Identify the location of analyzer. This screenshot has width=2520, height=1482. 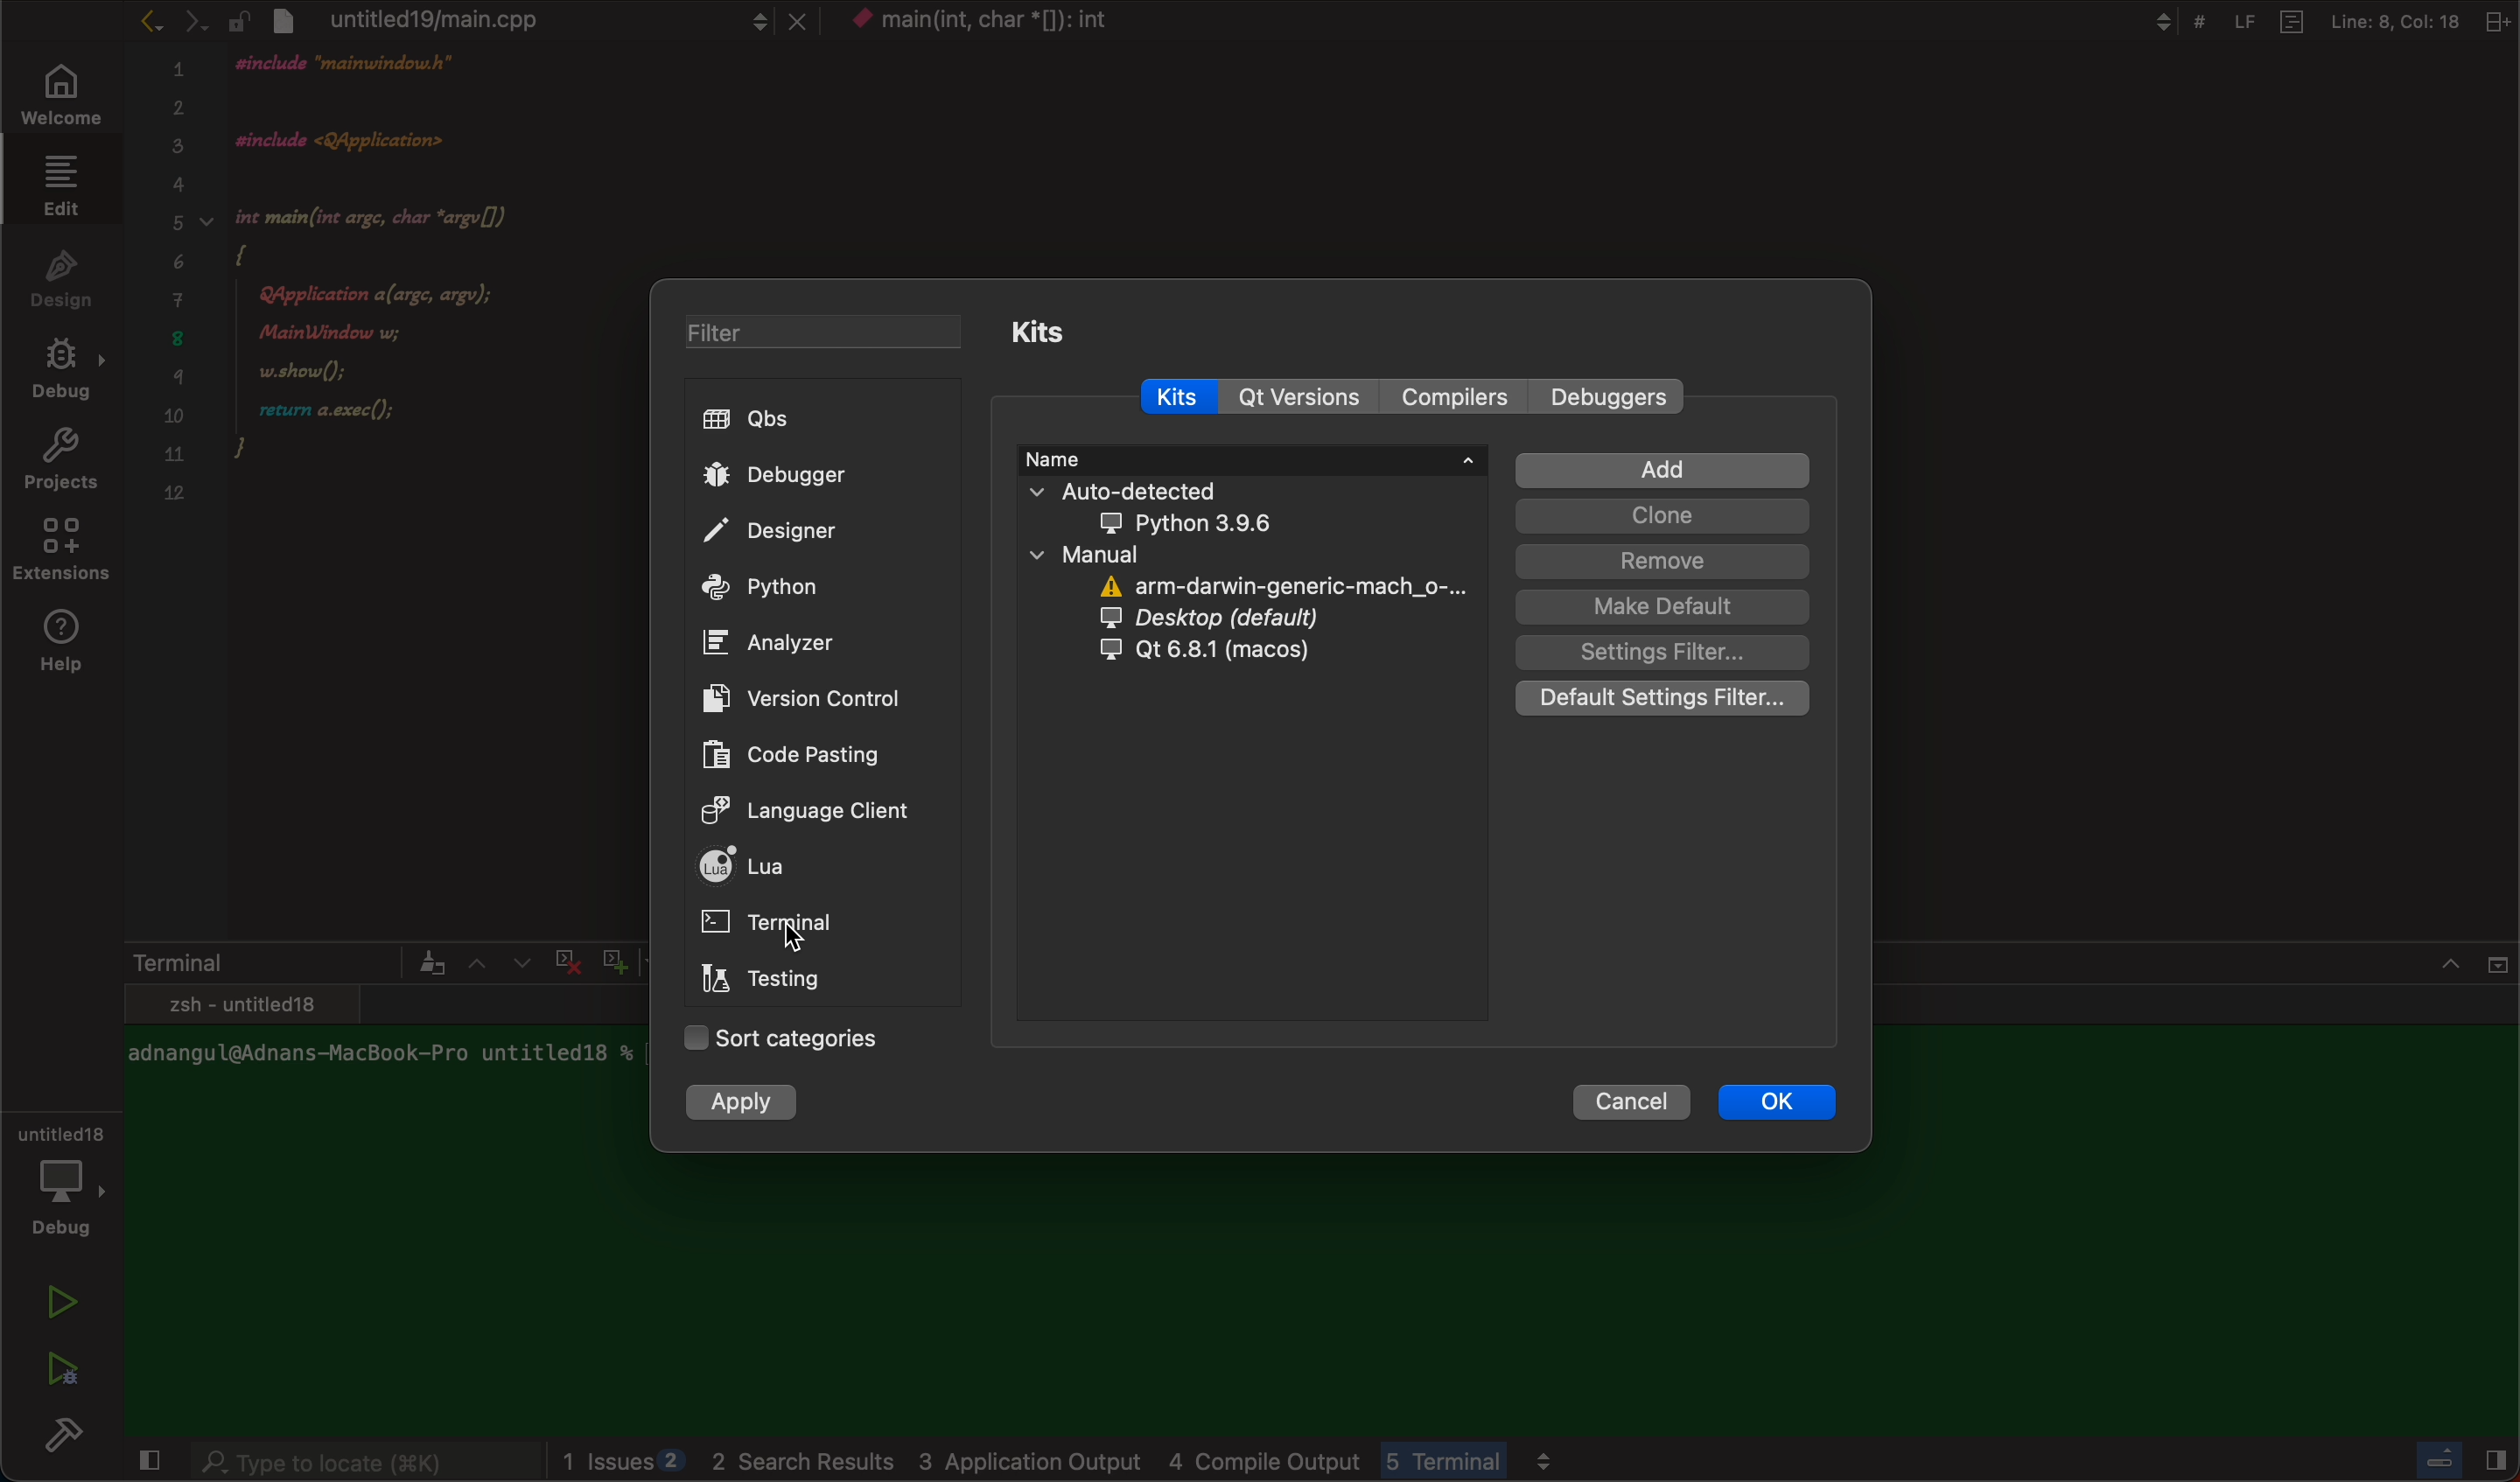
(779, 643).